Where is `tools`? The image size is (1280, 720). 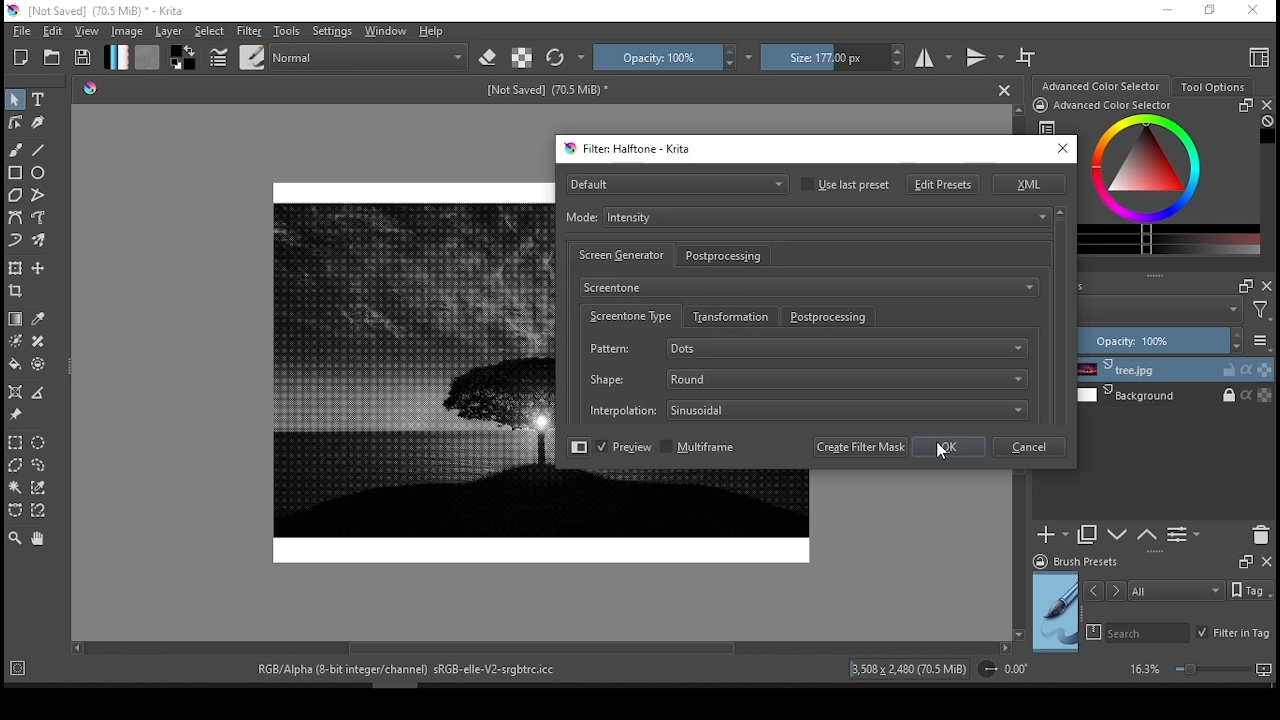 tools is located at coordinates (286, 31).